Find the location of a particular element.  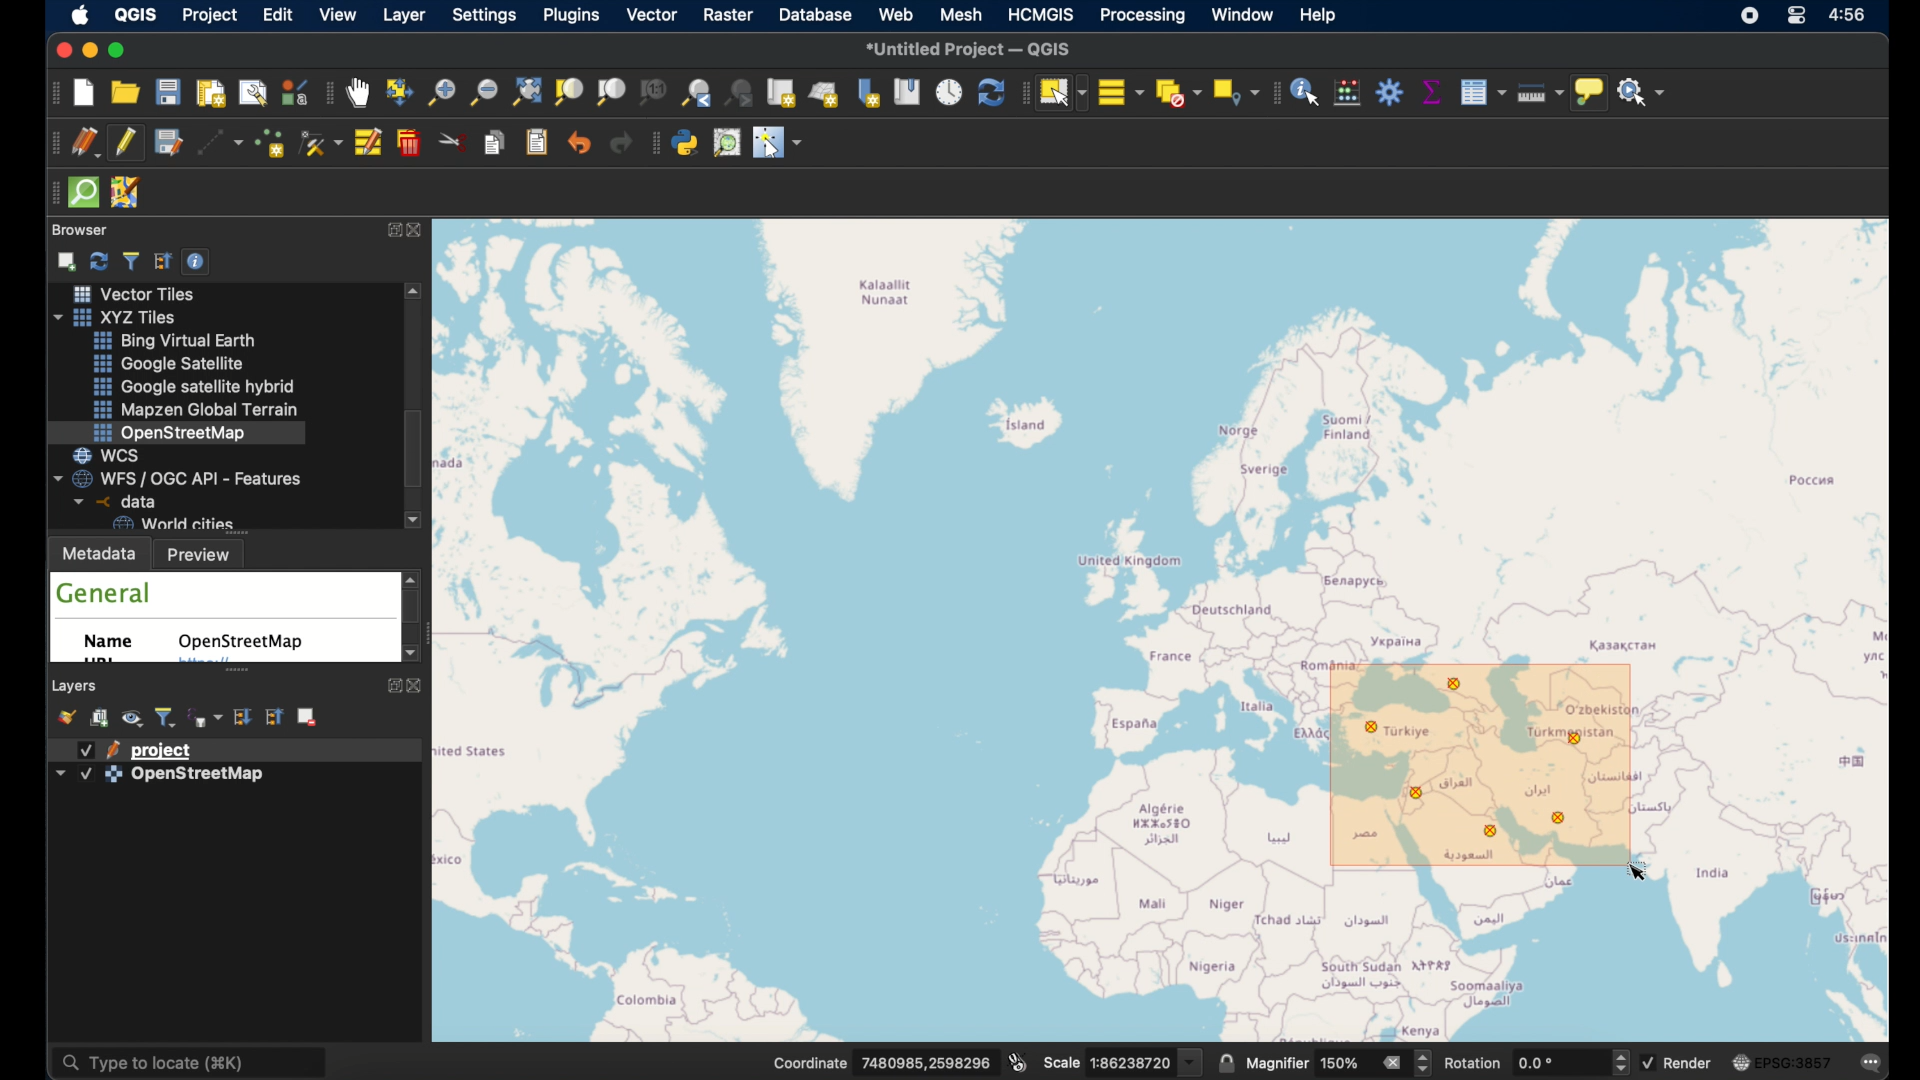

lock scale is located at coordinates (1227, 1062).